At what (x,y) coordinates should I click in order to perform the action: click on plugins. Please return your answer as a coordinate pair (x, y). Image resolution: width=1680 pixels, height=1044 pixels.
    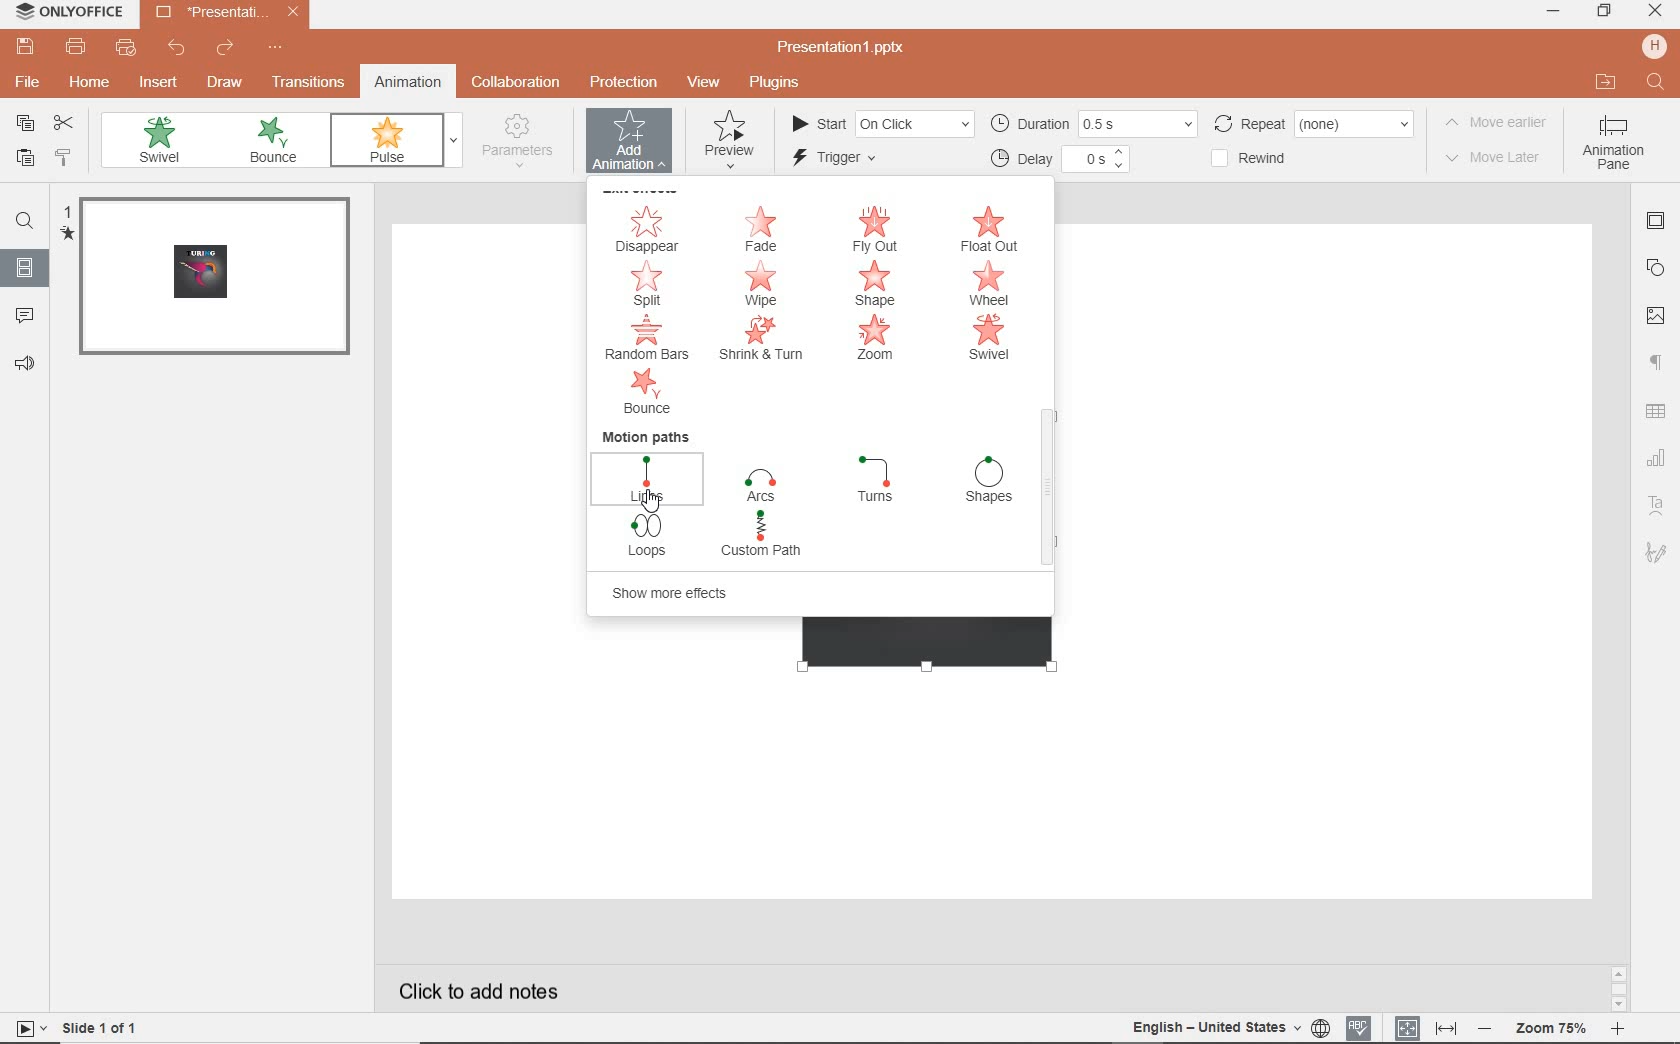
    Looking at the image, I should click on (776, 84).